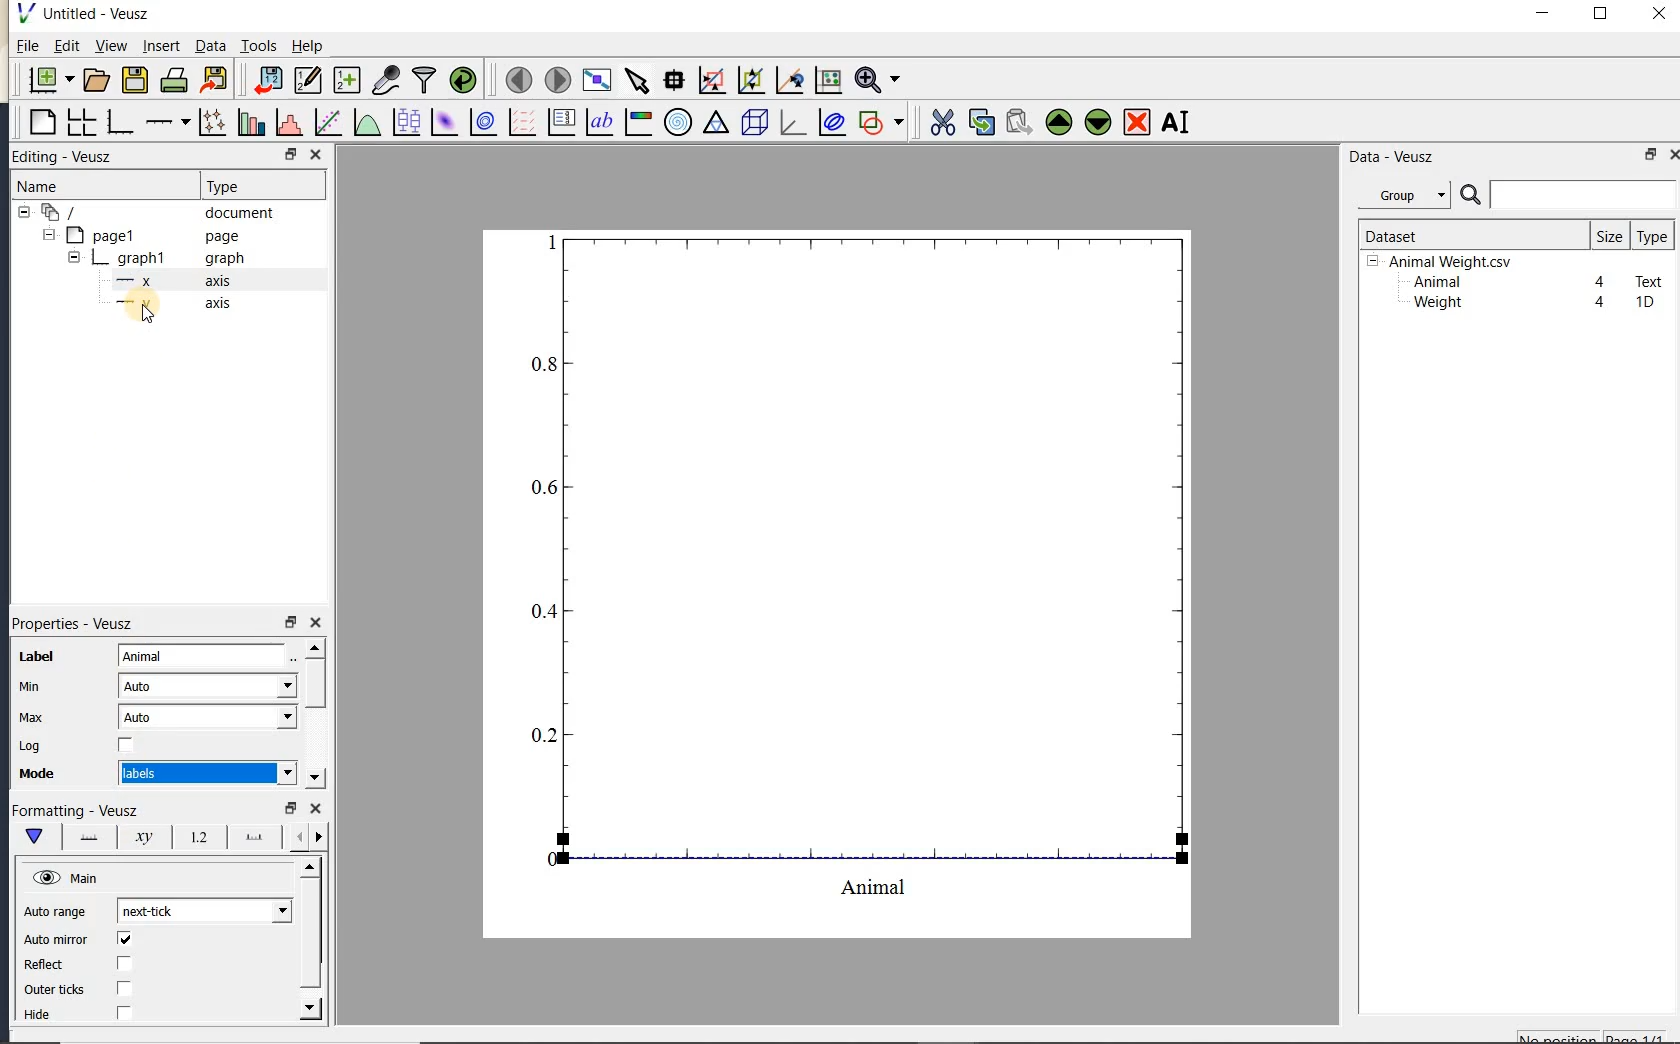 The width and height of the screenshot is (1680, 1044). Describe the element at coordinates (1652, 154) in the screenshot. I see `restore` at that location.